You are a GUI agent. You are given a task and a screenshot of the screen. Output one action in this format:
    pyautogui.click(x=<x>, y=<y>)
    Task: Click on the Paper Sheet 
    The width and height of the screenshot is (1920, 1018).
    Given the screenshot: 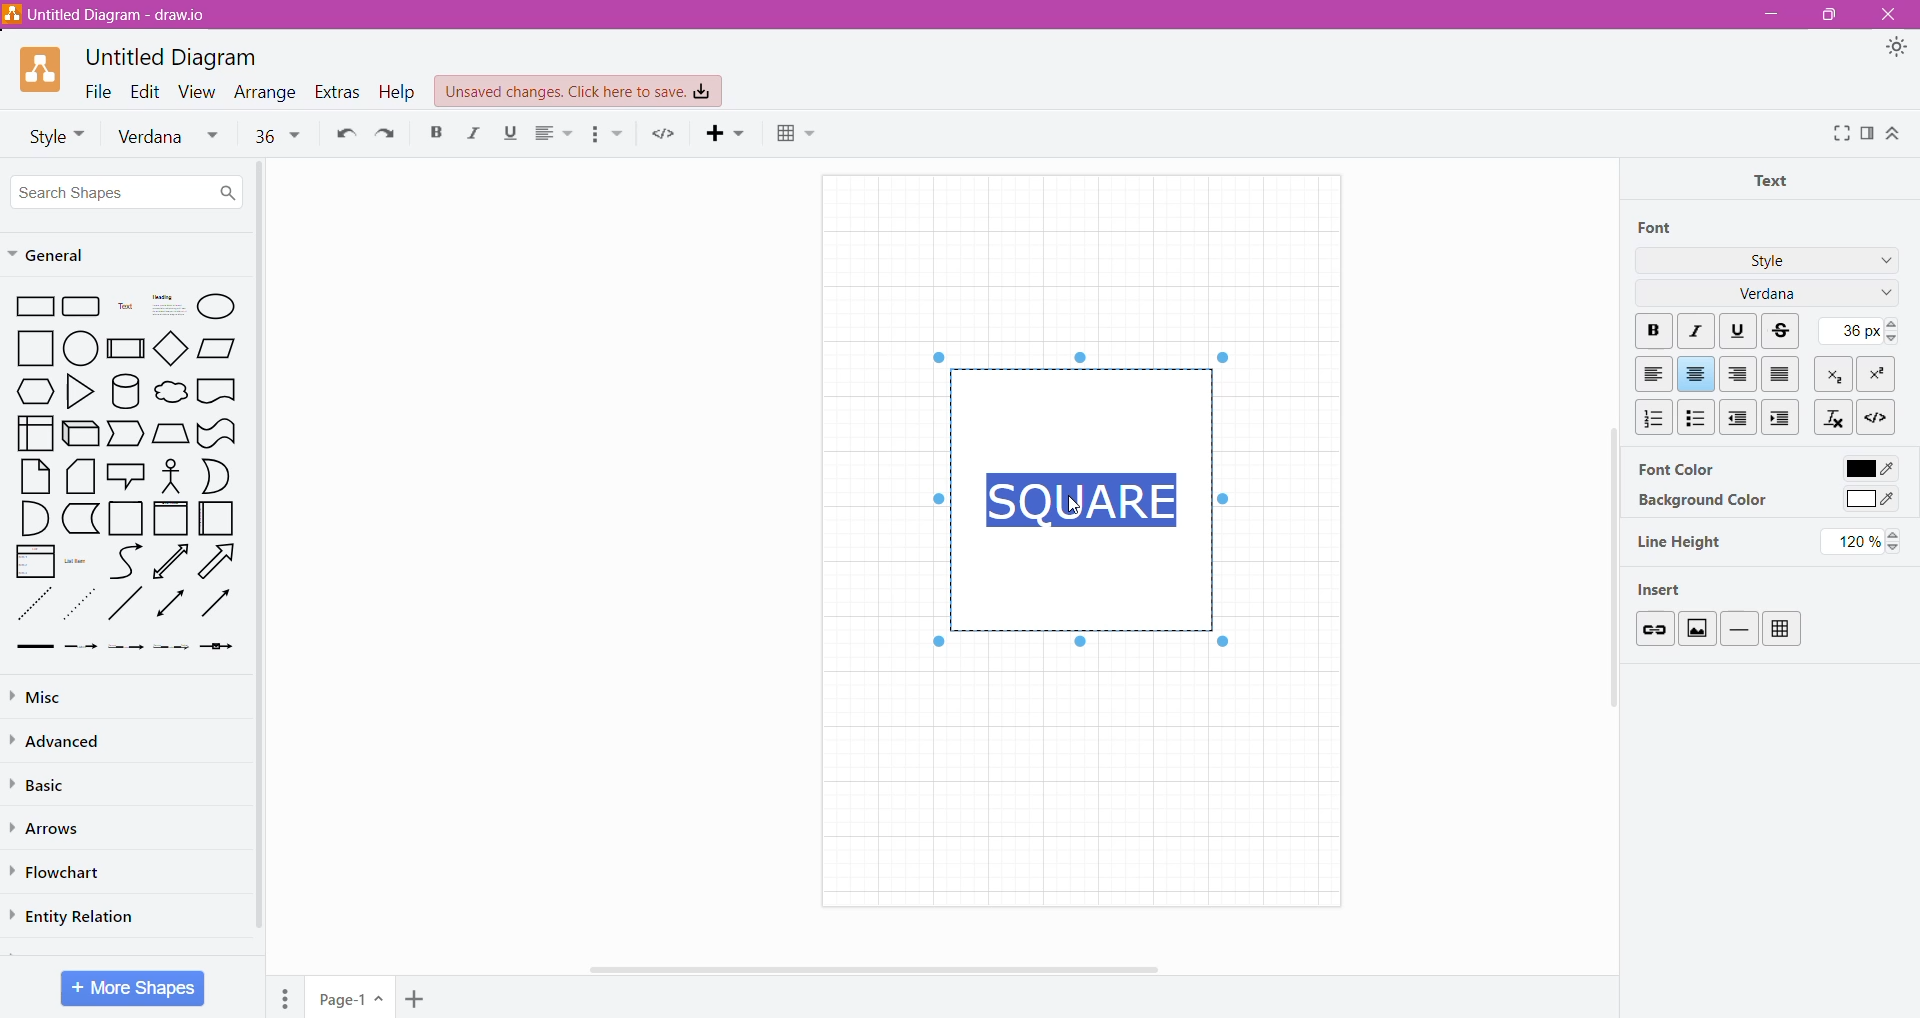 What is the action you would take?
    pyautogui.click(x=35, y=476)
    